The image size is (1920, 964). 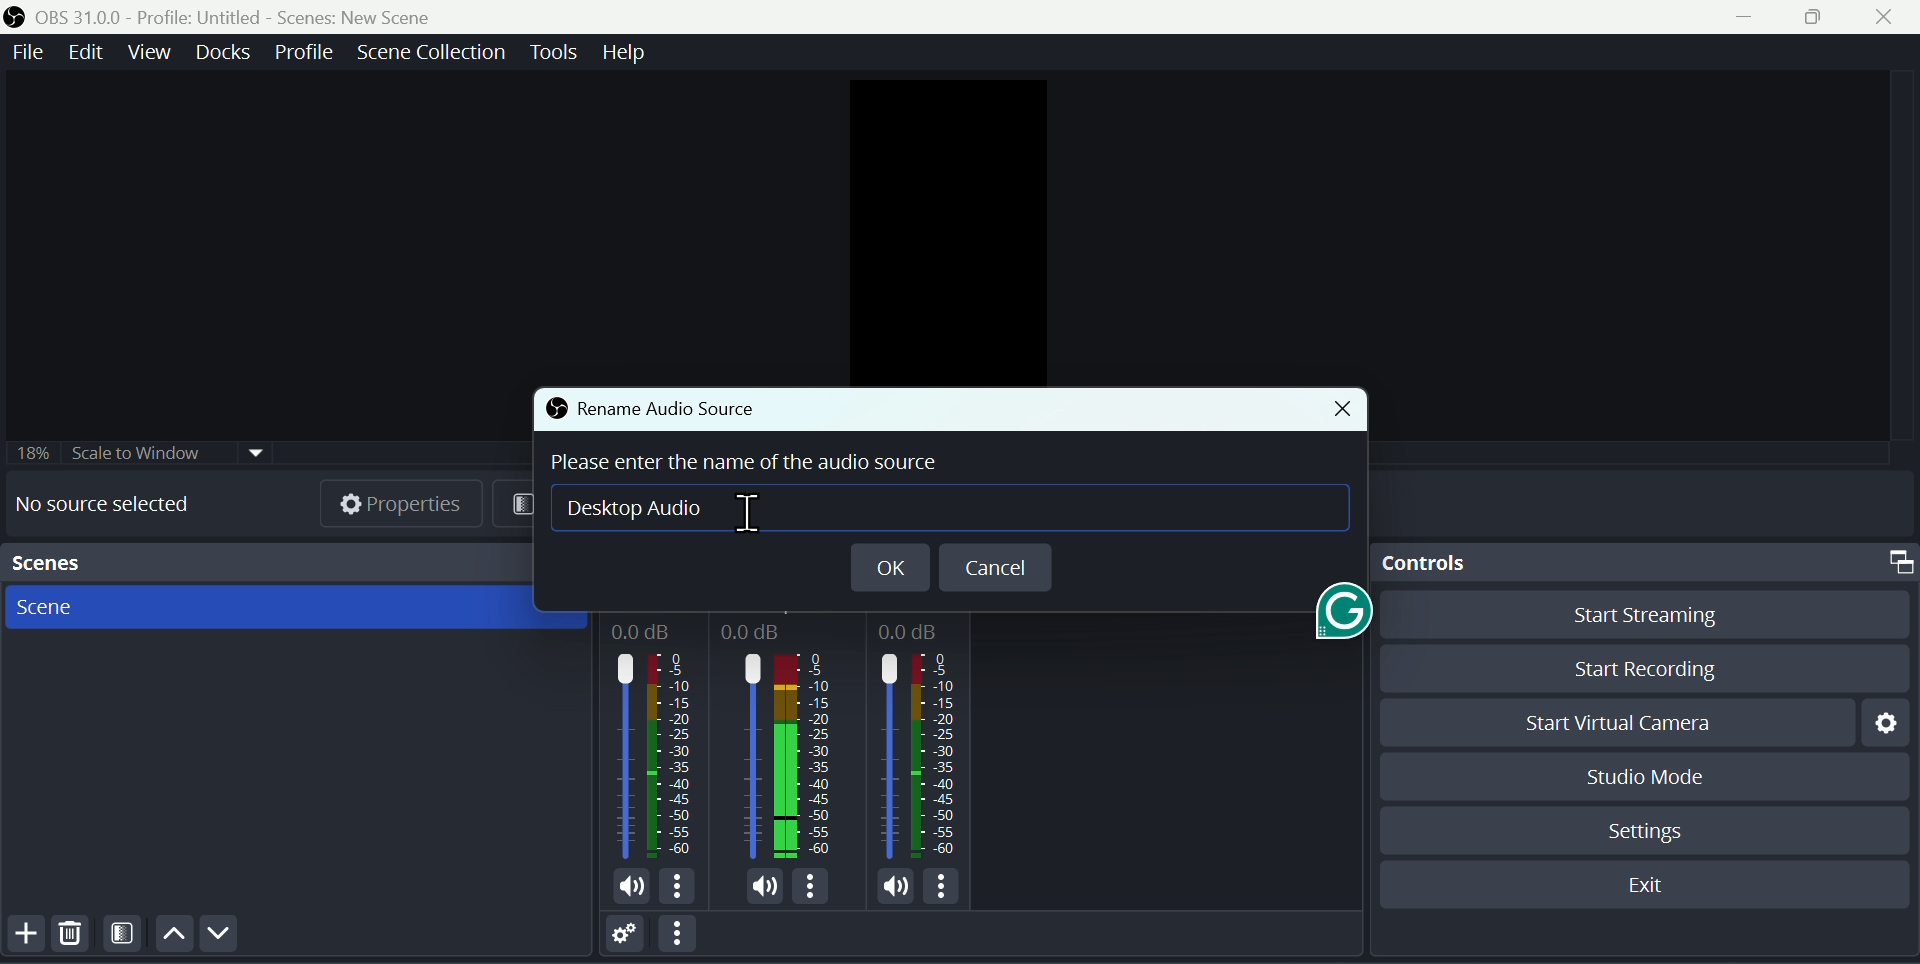 What do you see at coordinates (887, 566) in the screenshot?
I see `OK` at bounding box center [887, 566].